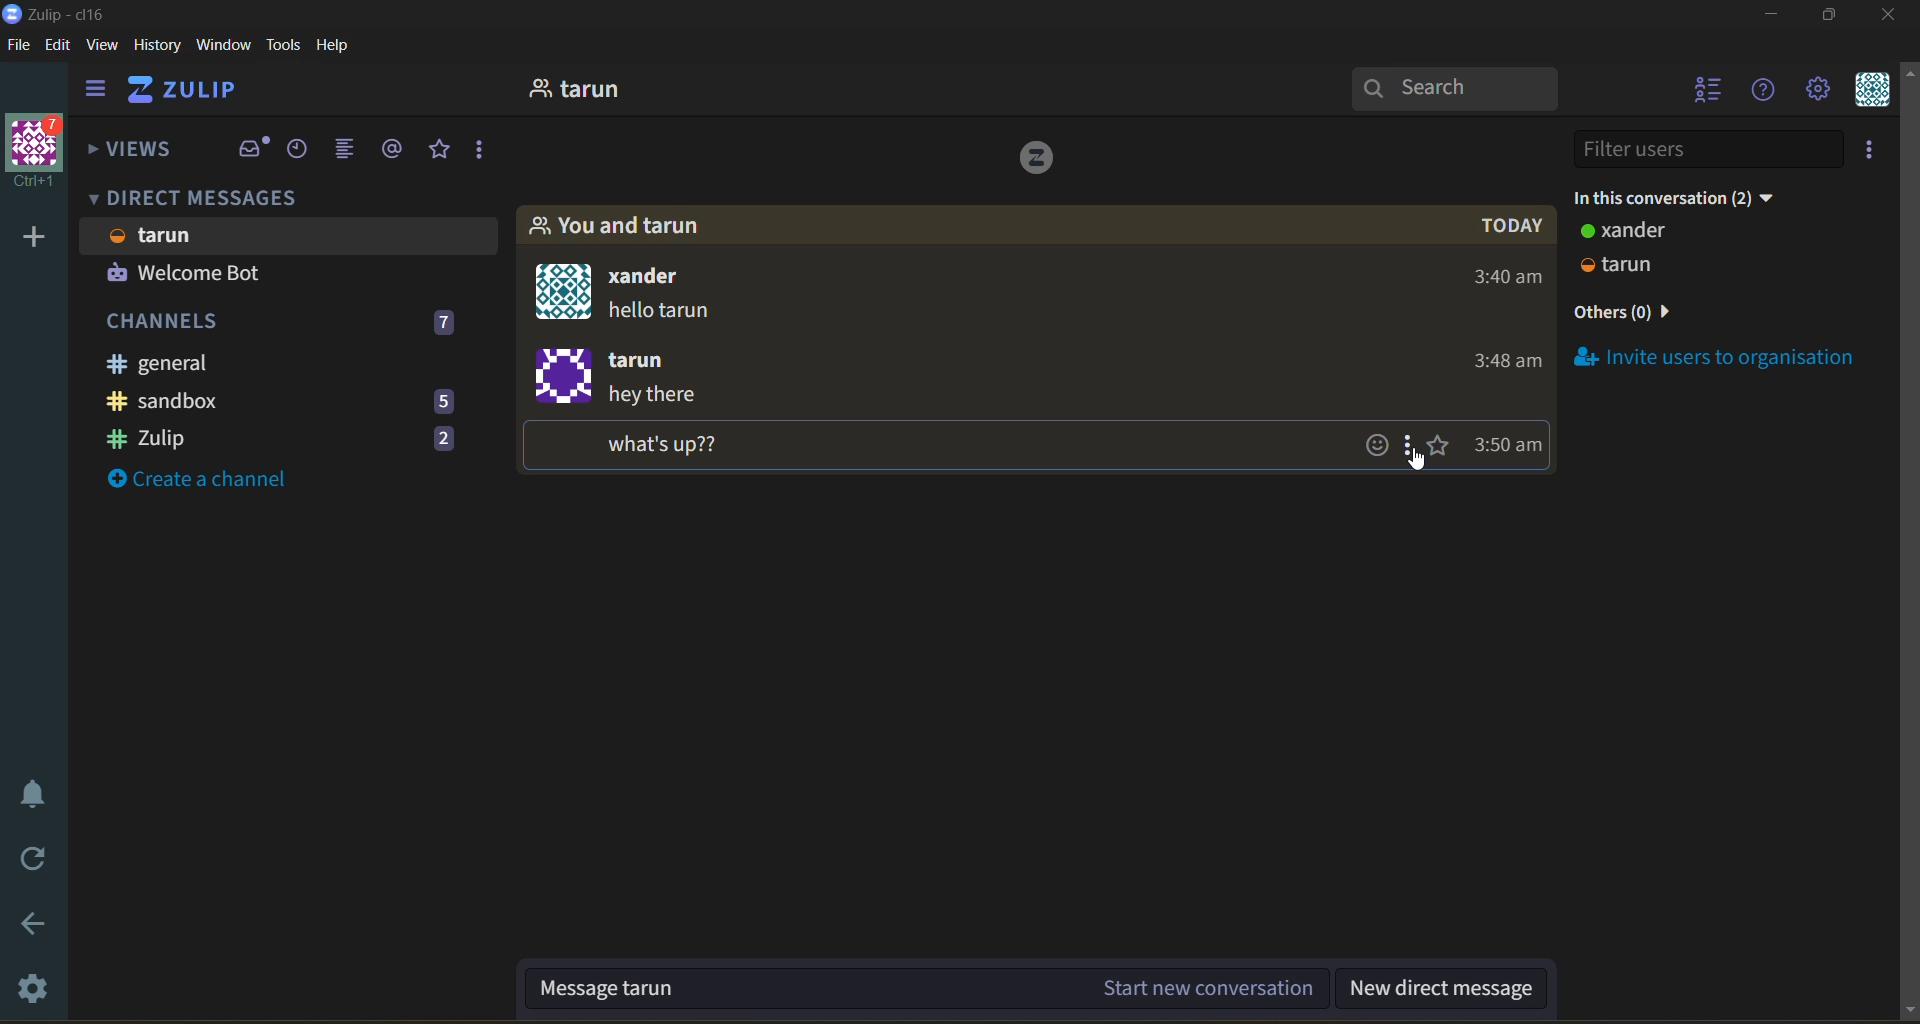 This screenshot has height=1024, width=1920. What do you see at coordinates (1445, 448) in the screenshot?
I see `star this message` at bounding box center [1445, 448].